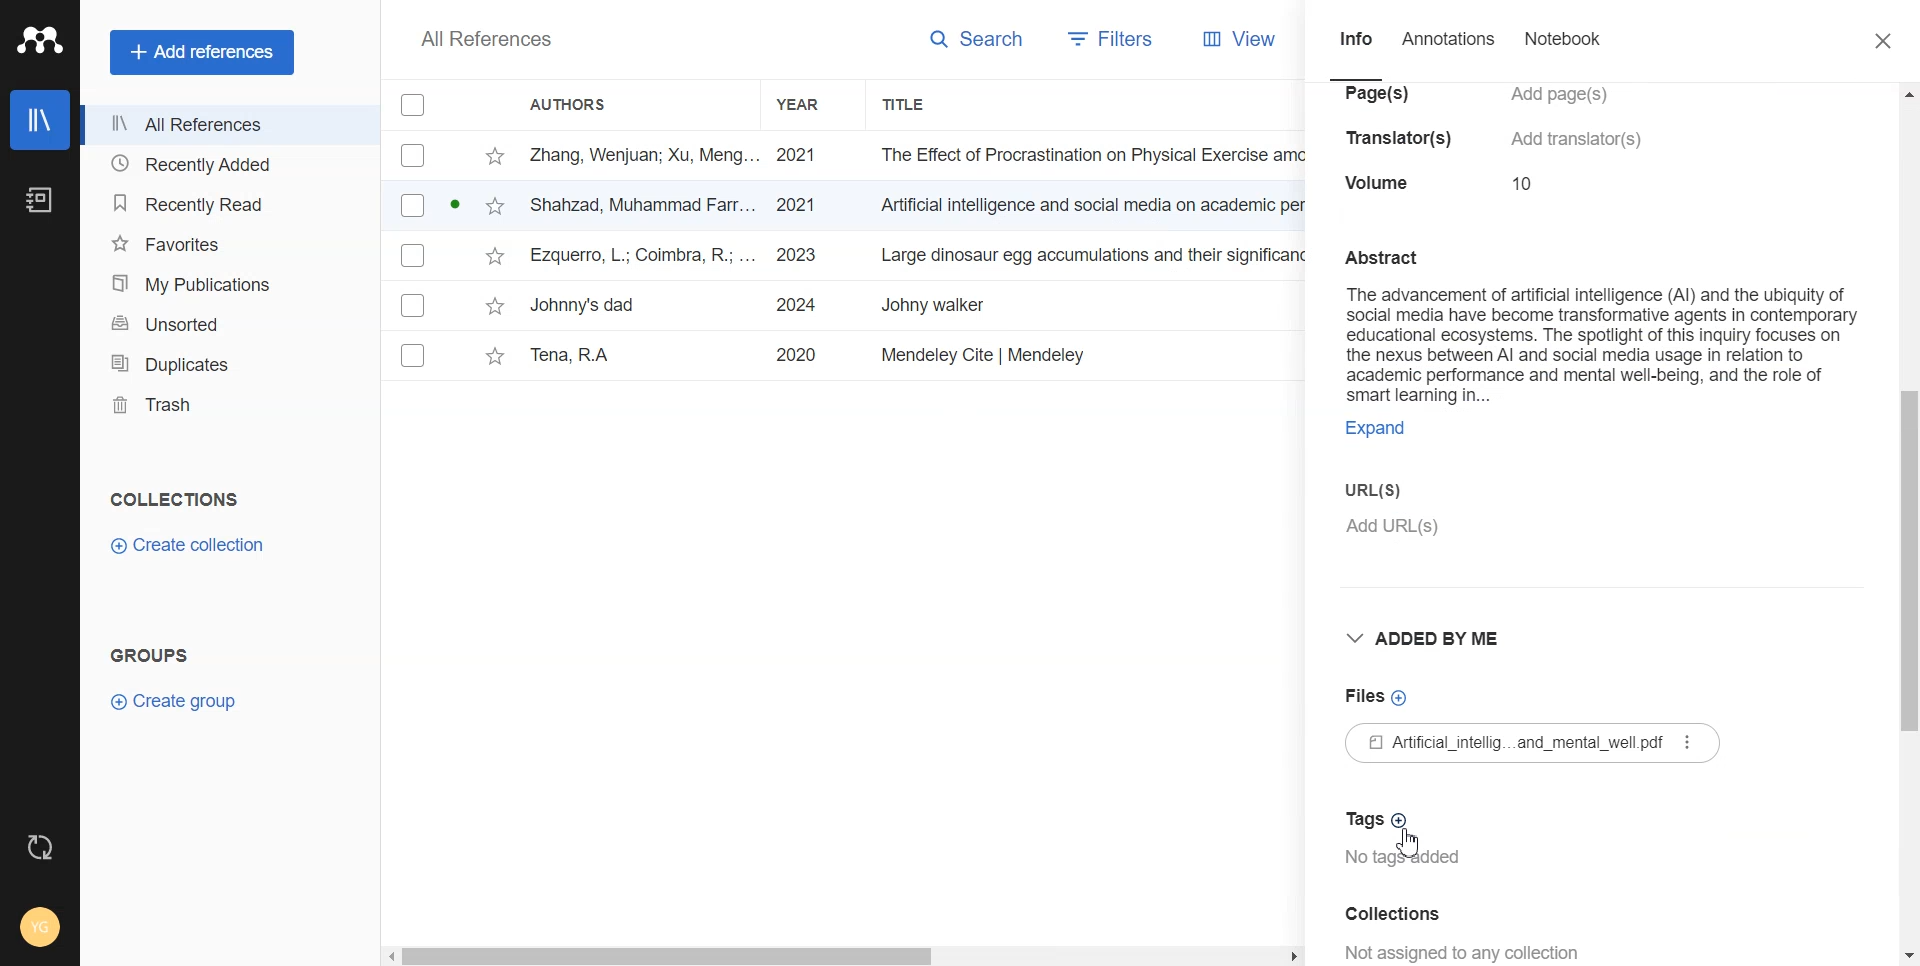 The height and width of the screenshot is (966, 1920). What do you see at coordinates (968, 42) in the screenshot?
I see `Search` at bounding box center [968, 42].